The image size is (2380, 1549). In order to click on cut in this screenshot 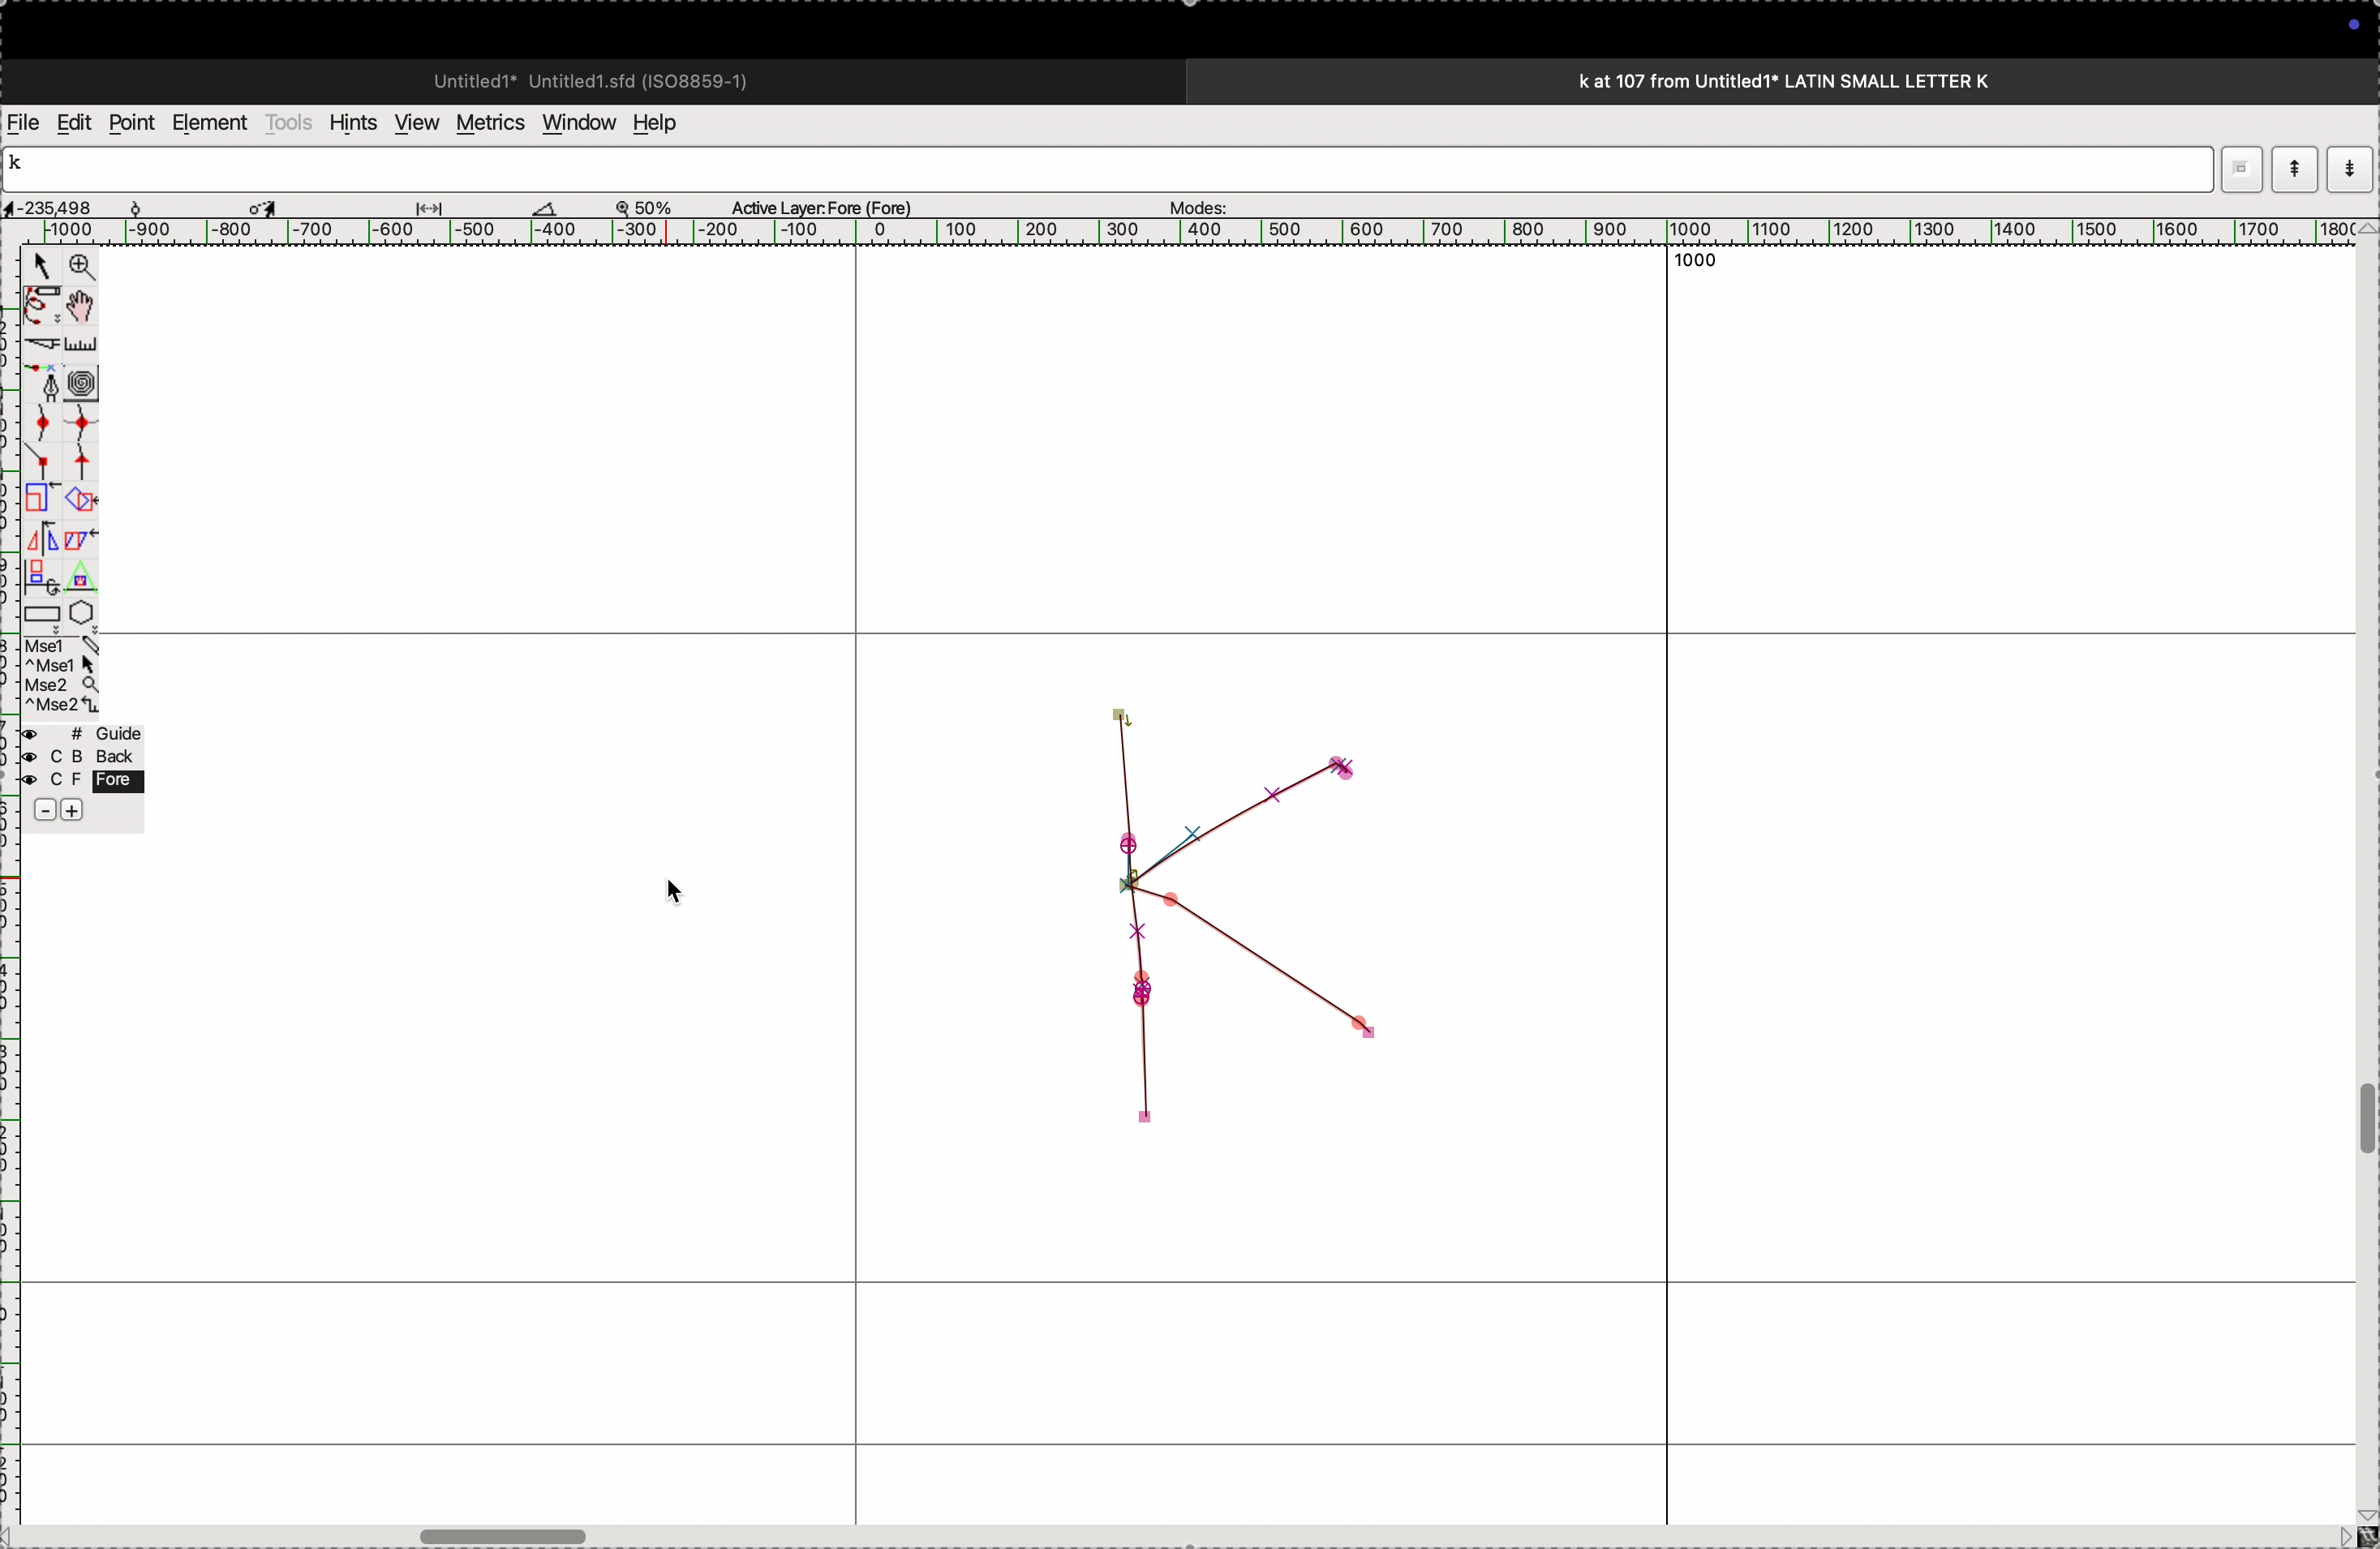, I will do `click(39, 344)`.